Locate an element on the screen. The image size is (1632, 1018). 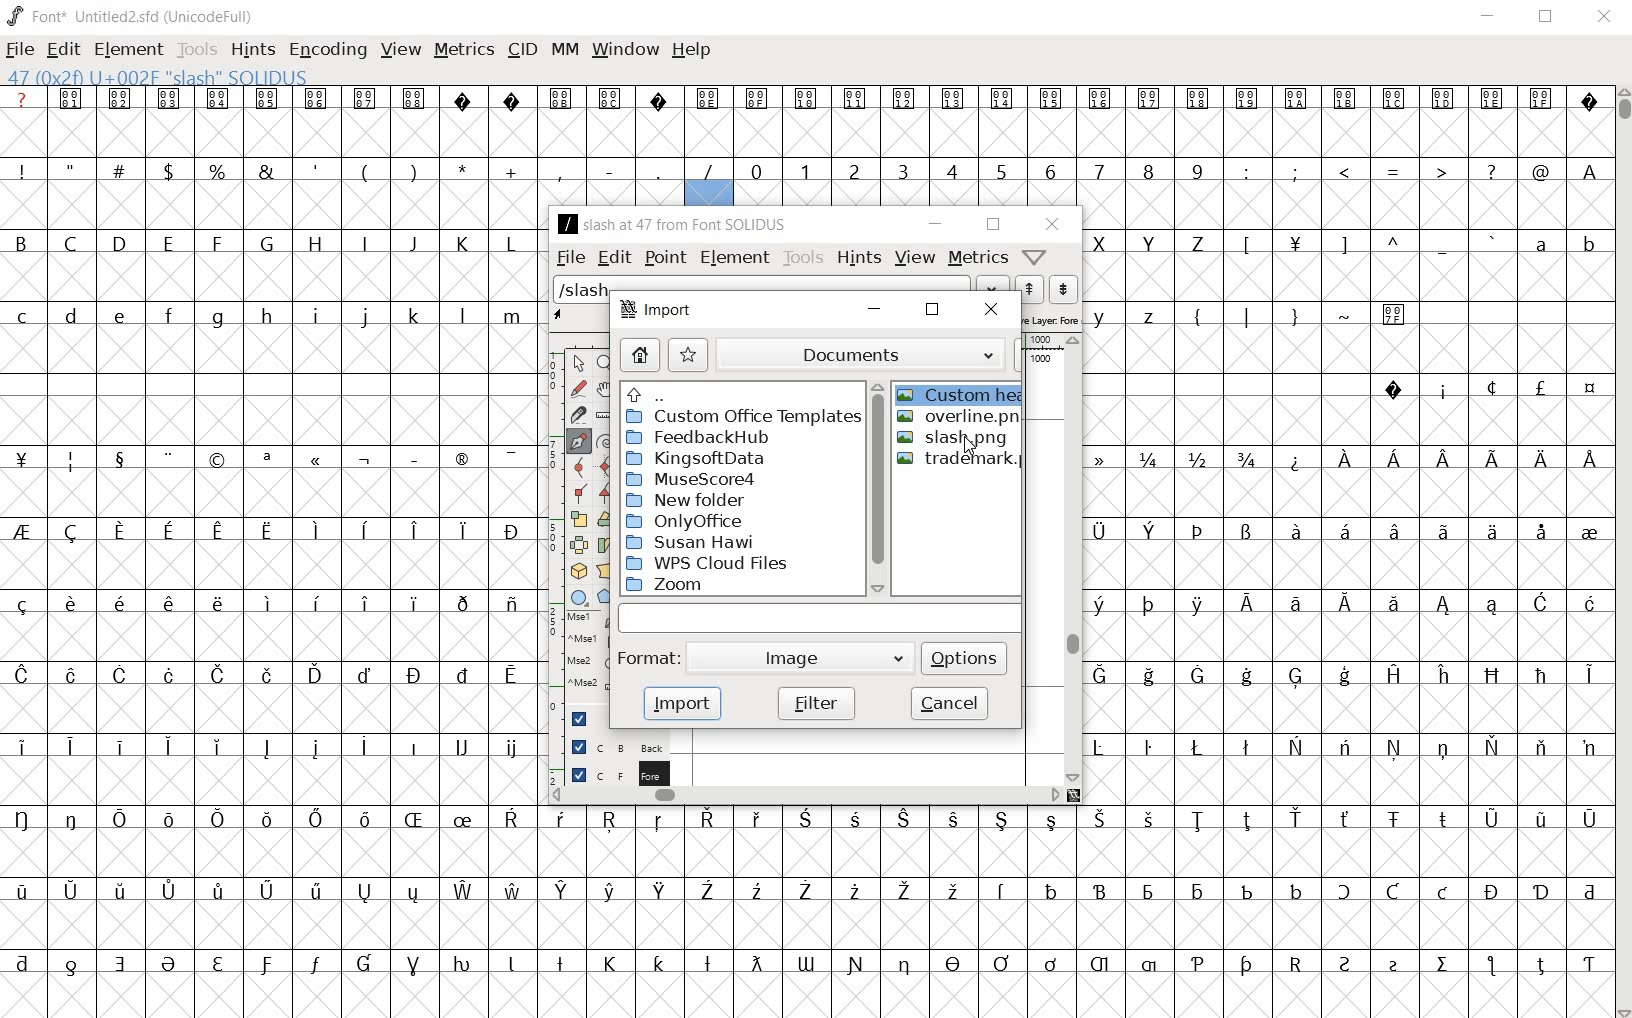
slash.png is located at coordinates (954, 437).